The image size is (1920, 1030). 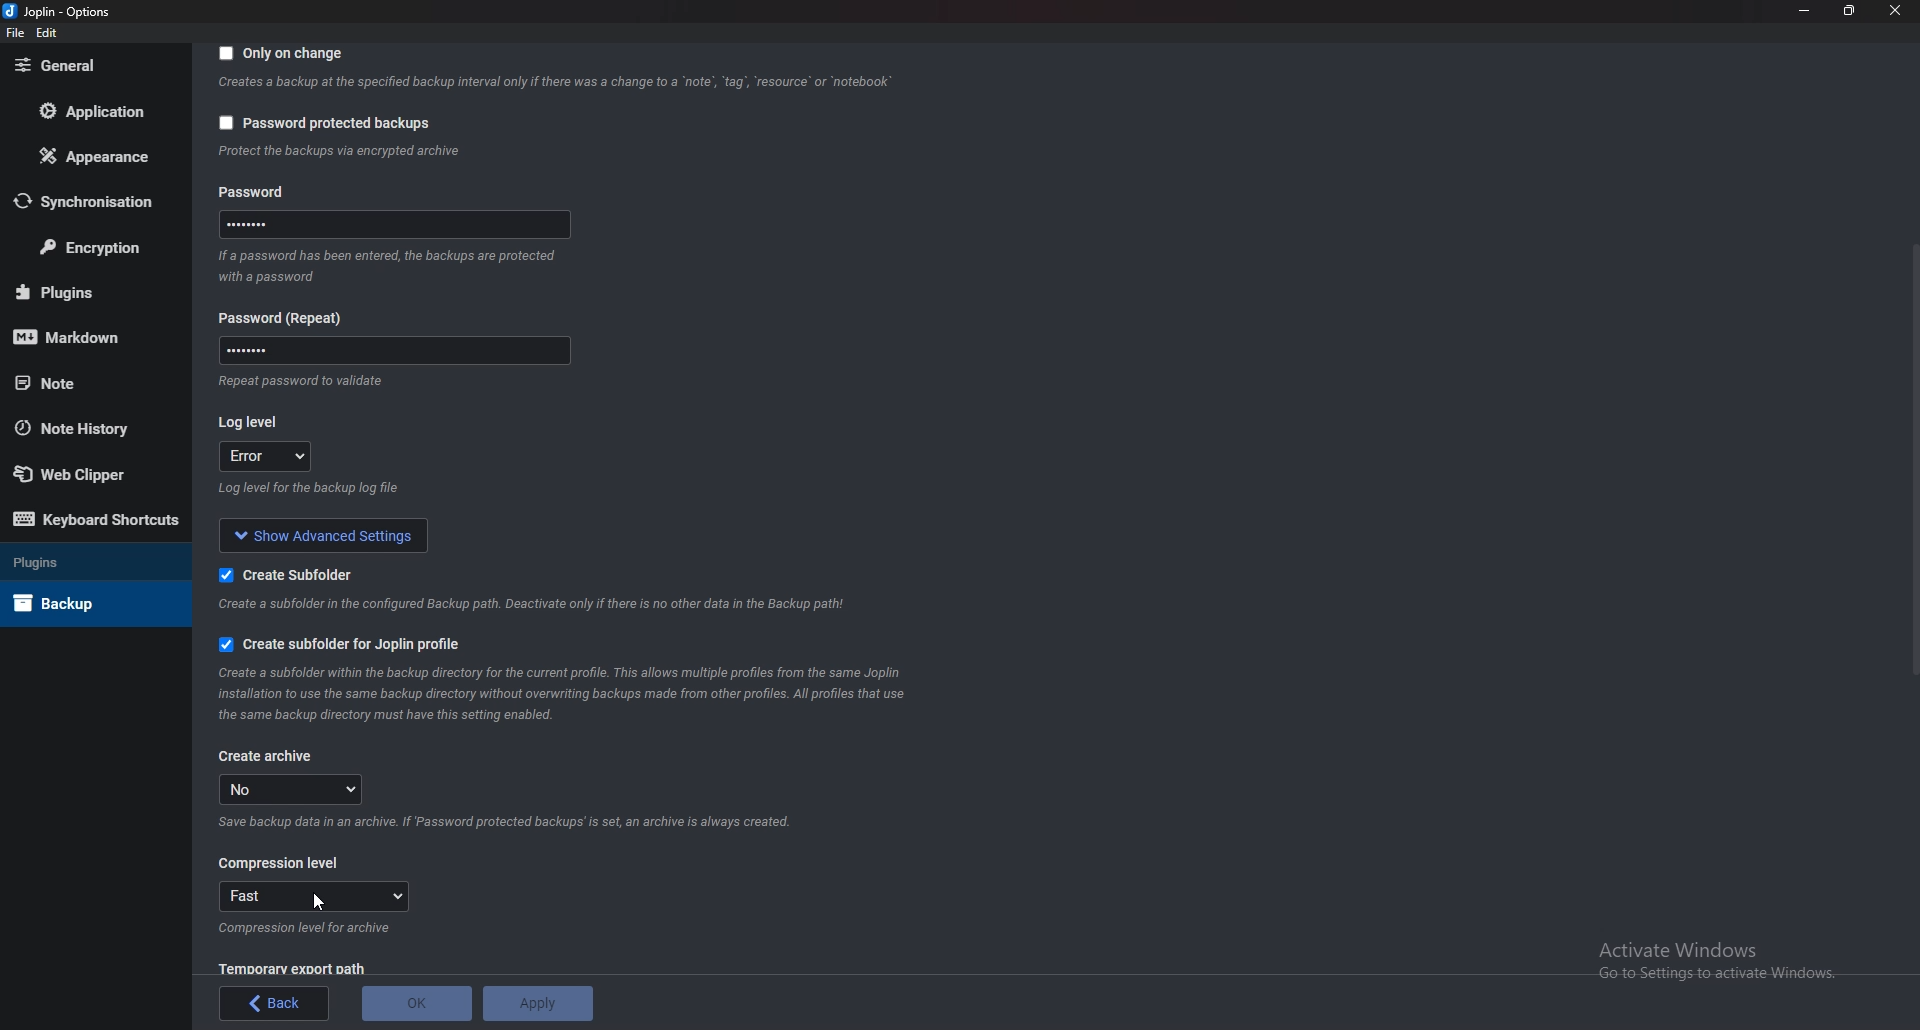 I want to click on Note history, so click(x=87, y=427).